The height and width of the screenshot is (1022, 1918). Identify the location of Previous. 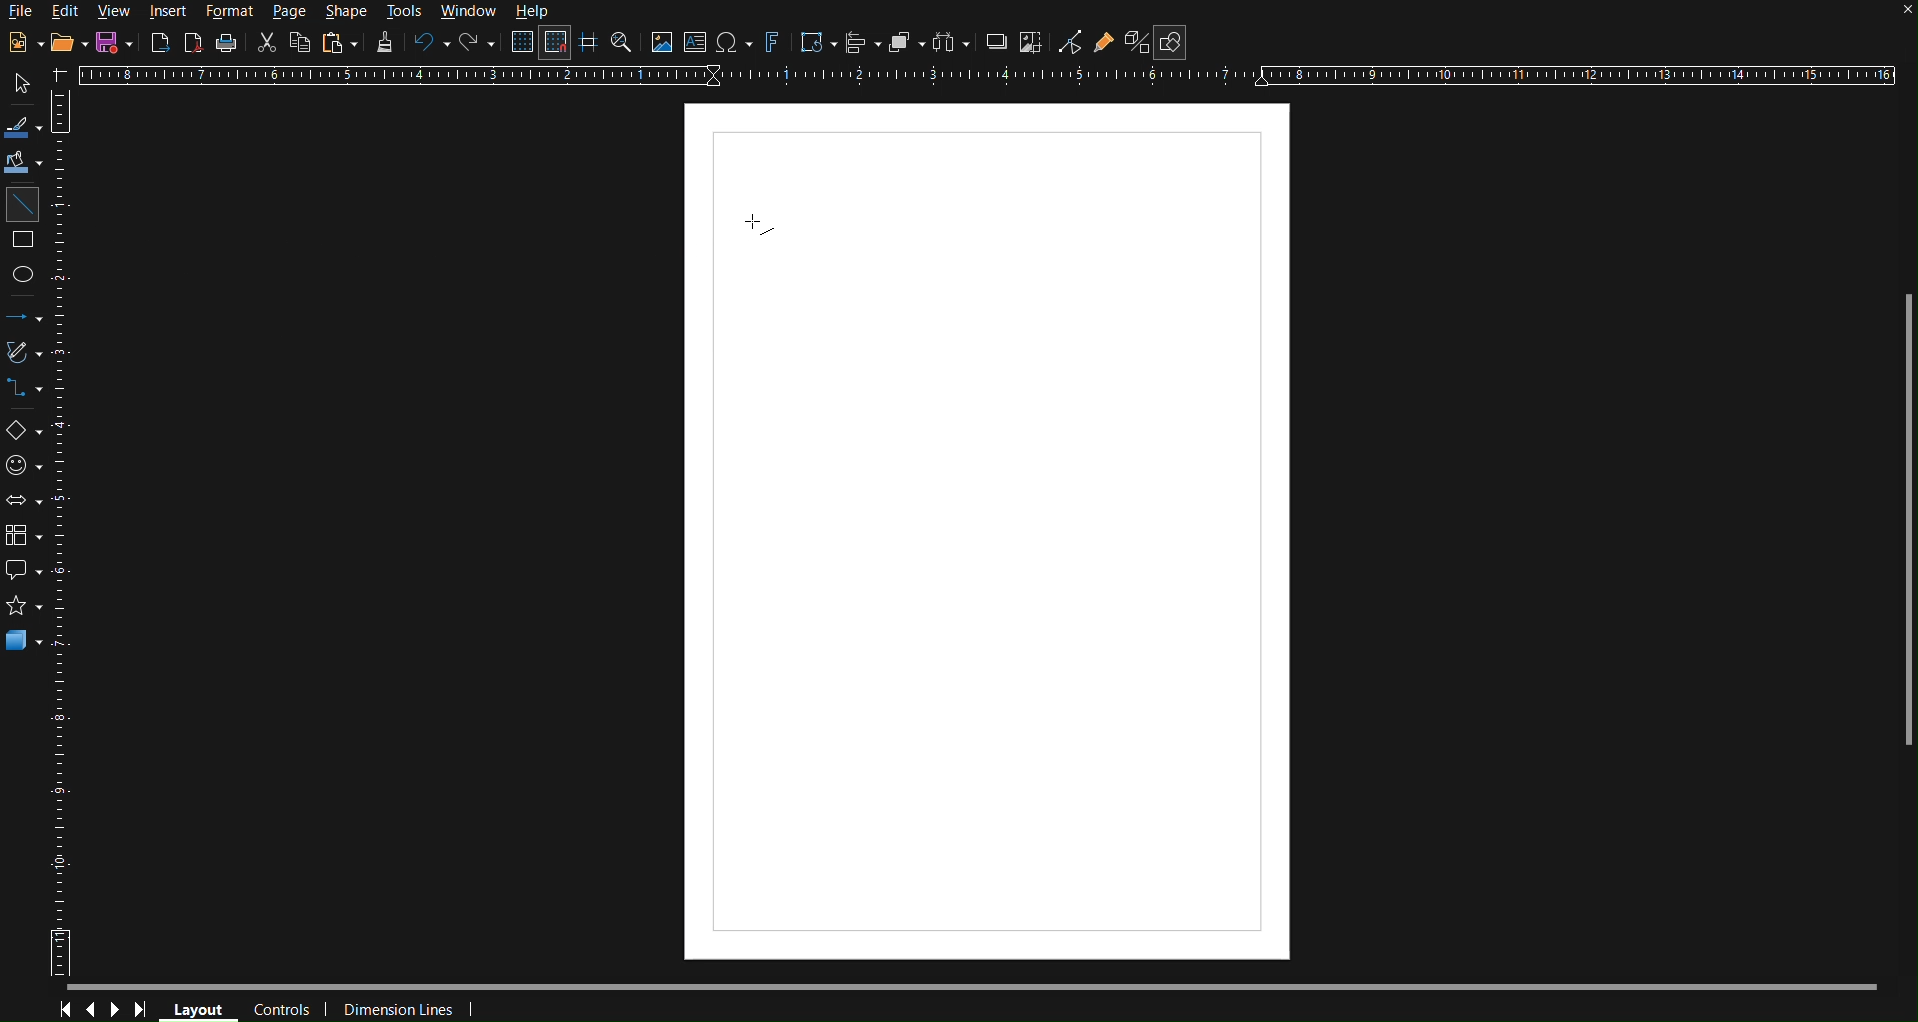
(89, 1008).